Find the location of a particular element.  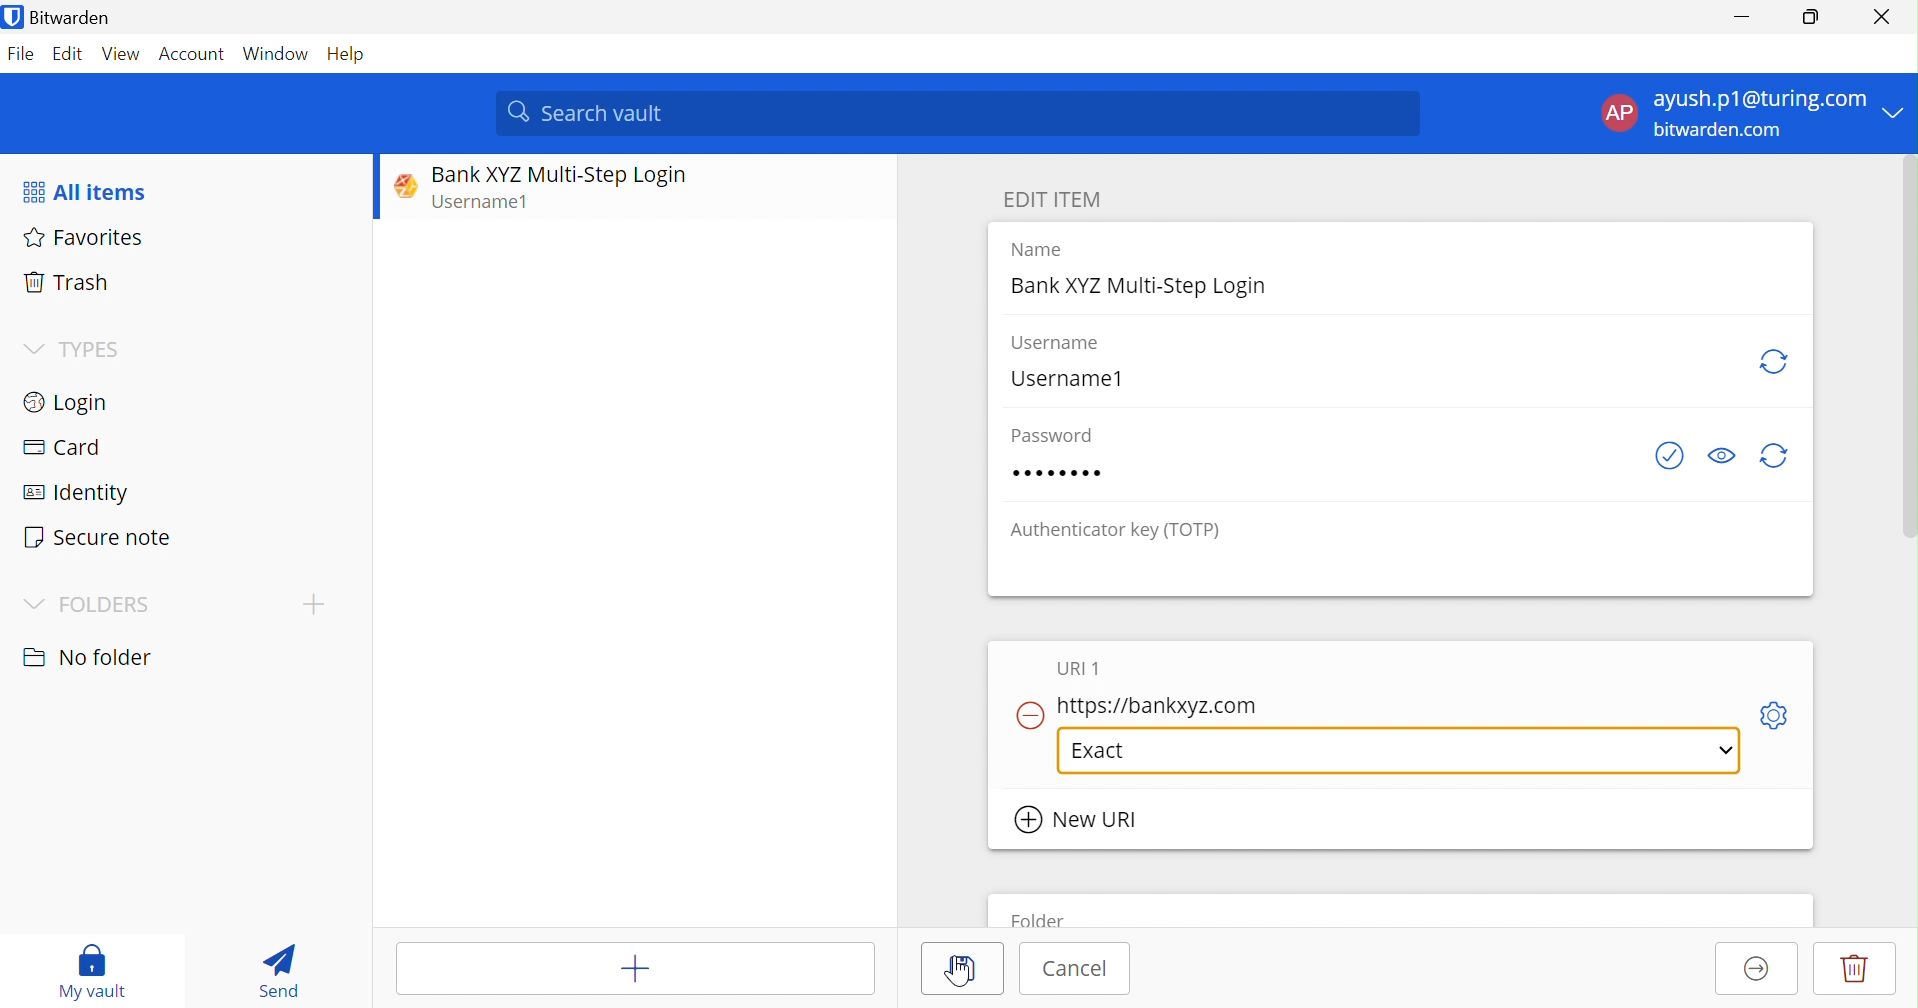

All items is located at coordinates (83, 193).